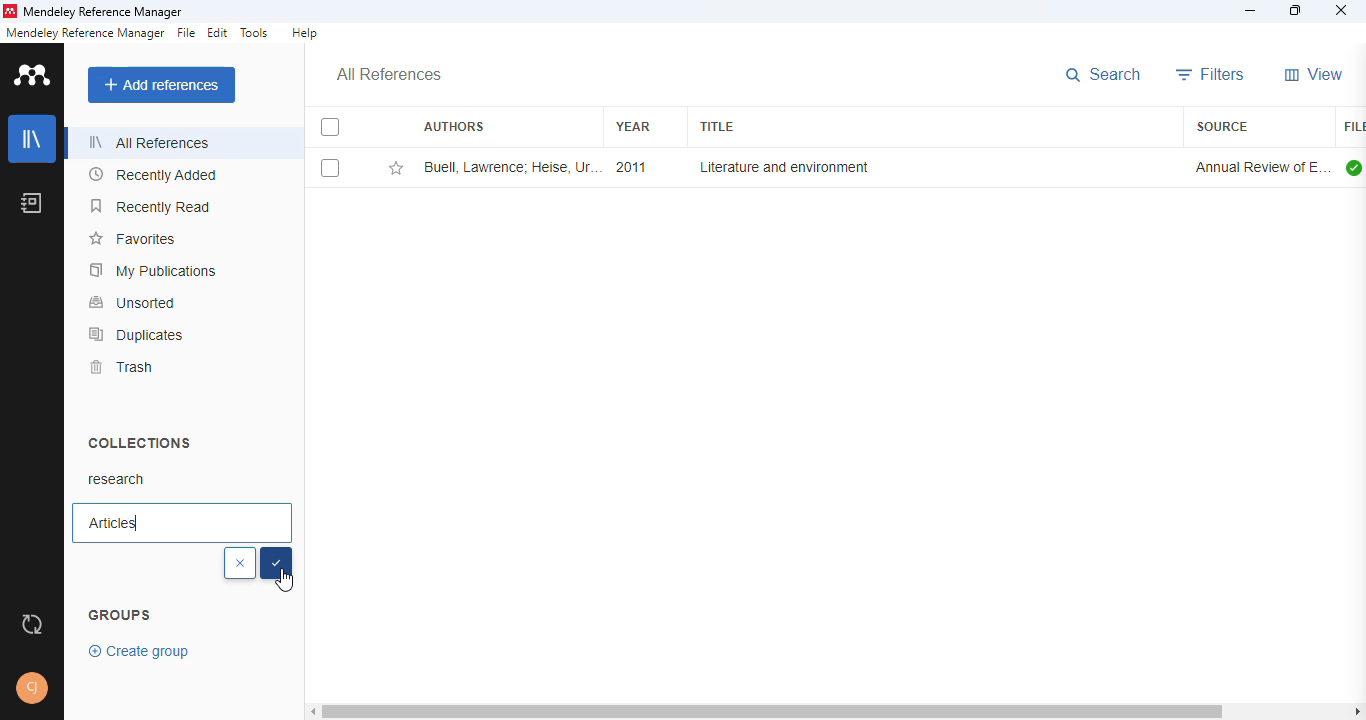 The image size is (1366, 720). I want to click on source, so click(1222, 126).